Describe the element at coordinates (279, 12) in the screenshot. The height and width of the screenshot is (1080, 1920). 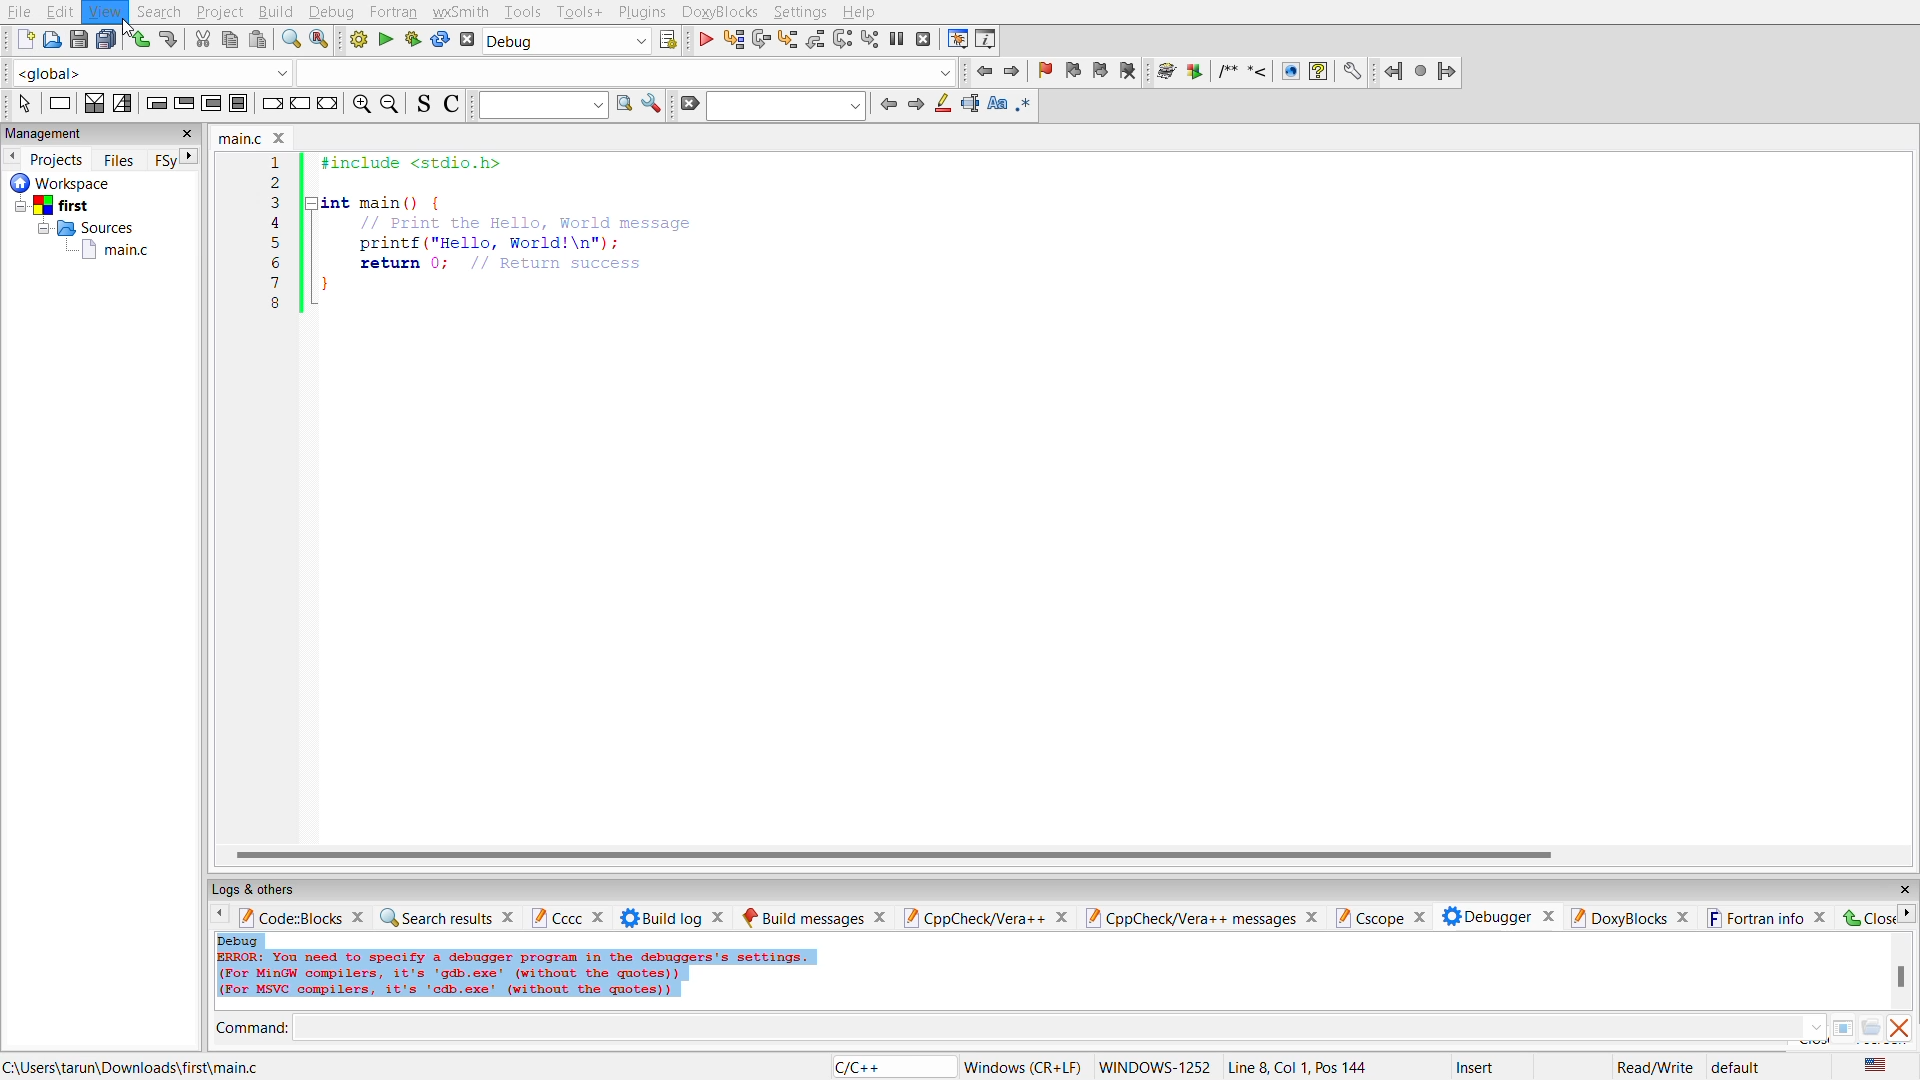
I see `build` at that location.